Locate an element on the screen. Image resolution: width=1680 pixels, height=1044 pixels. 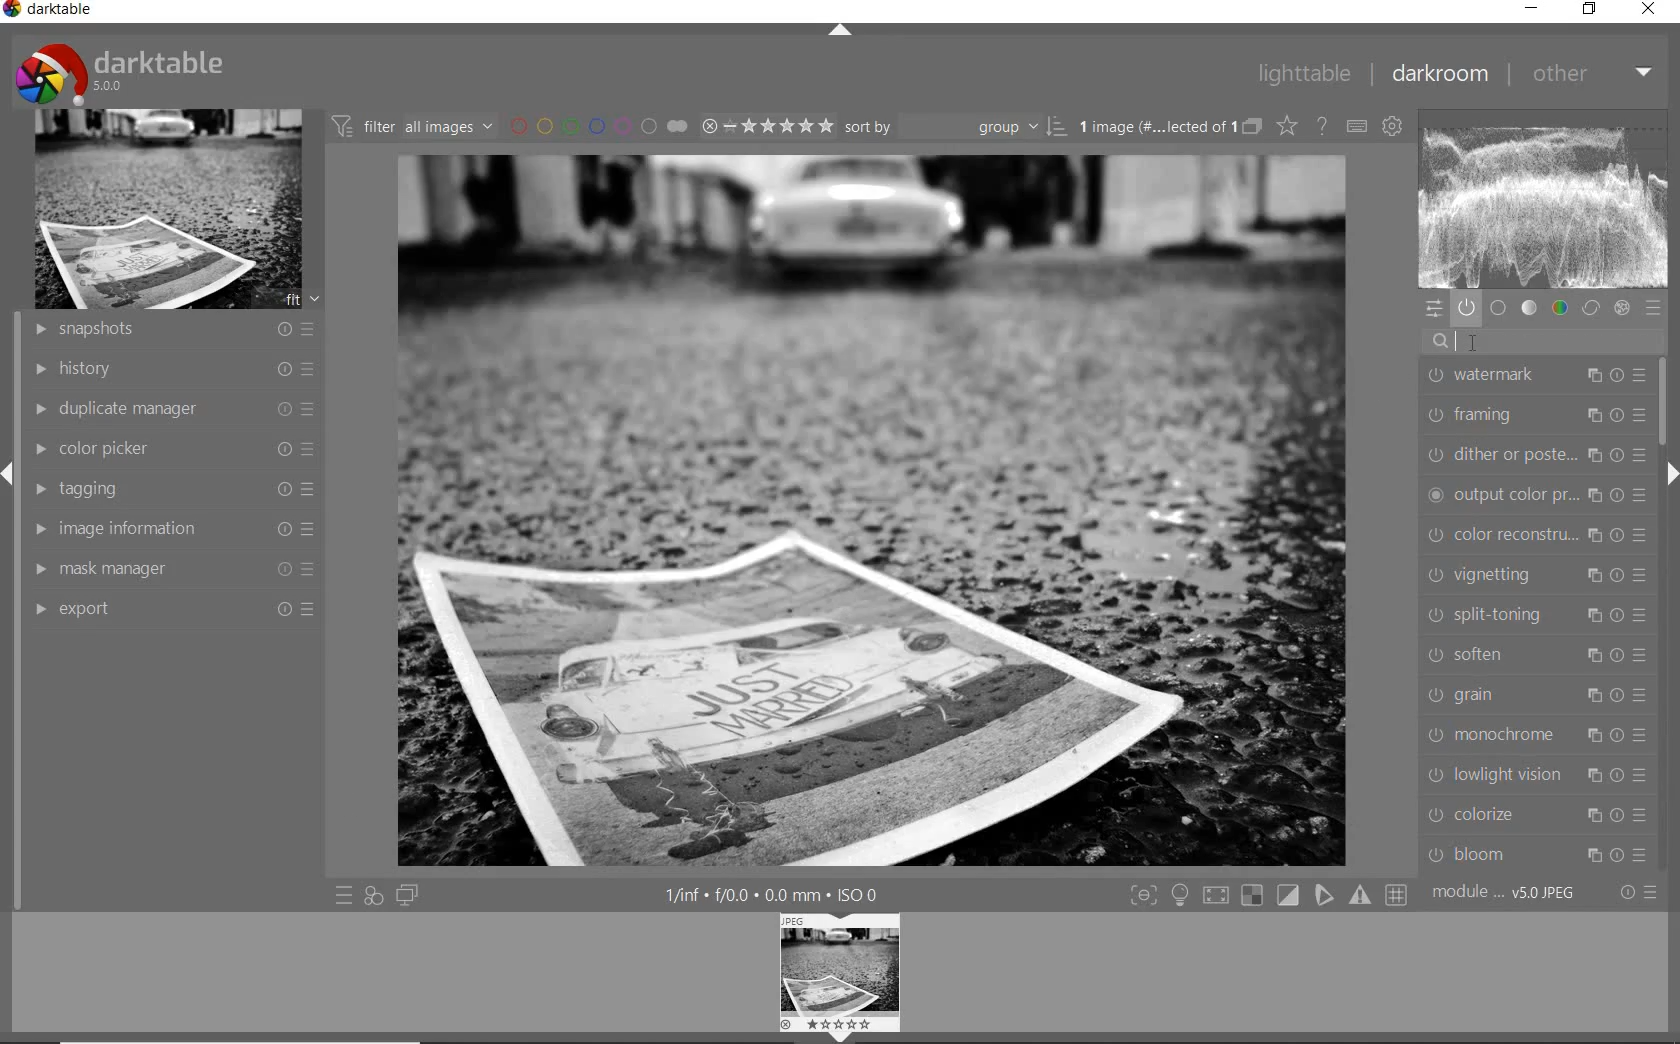
model order is located at coordinates (1505, 894).